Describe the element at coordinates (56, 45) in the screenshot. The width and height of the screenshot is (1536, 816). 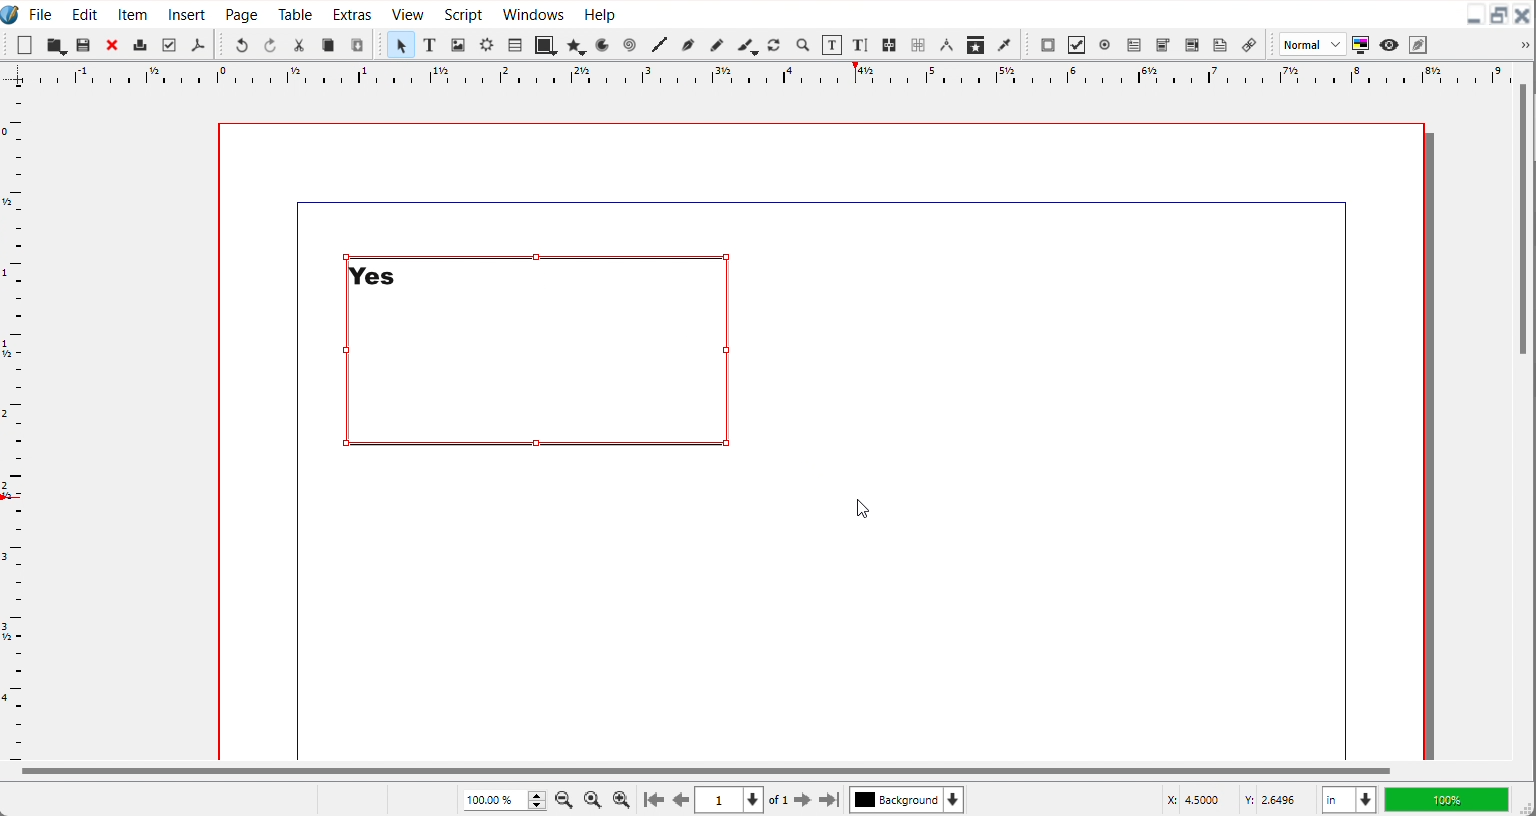
I see `Save` at that location.